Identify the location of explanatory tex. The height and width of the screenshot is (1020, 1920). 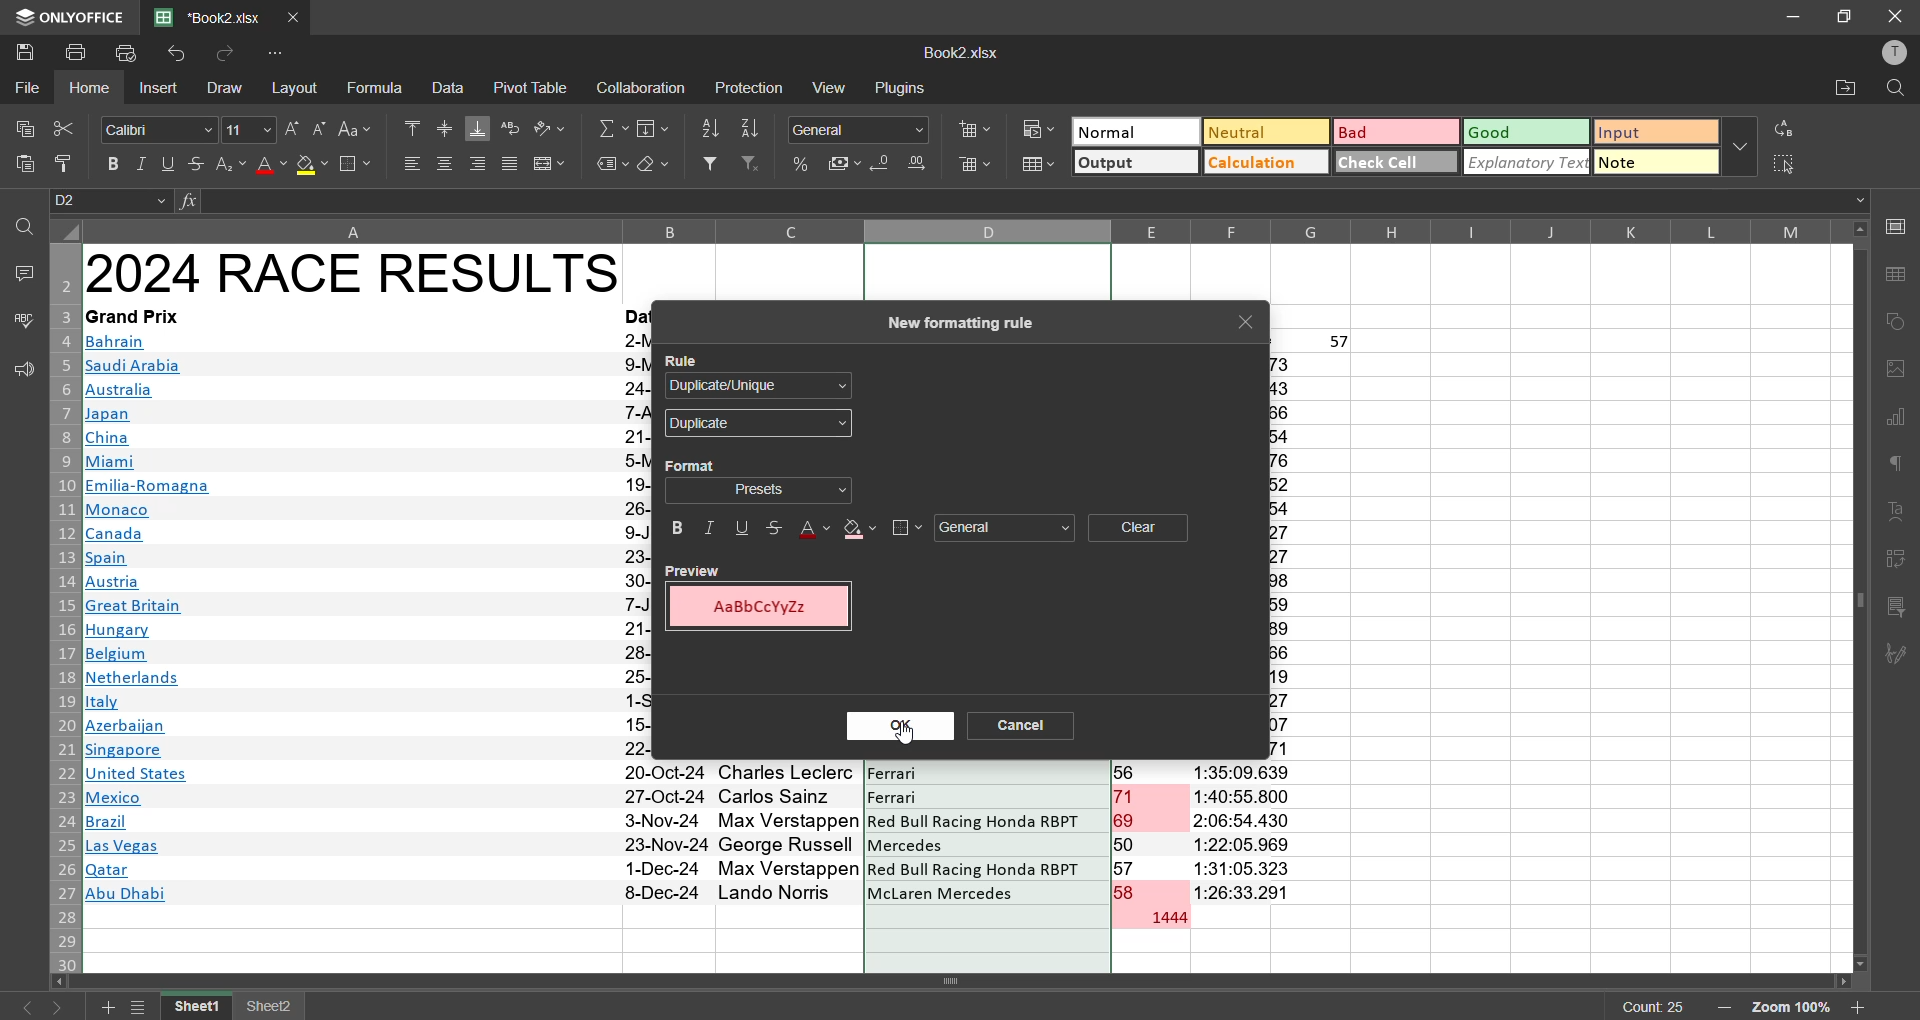
(1528, 162).